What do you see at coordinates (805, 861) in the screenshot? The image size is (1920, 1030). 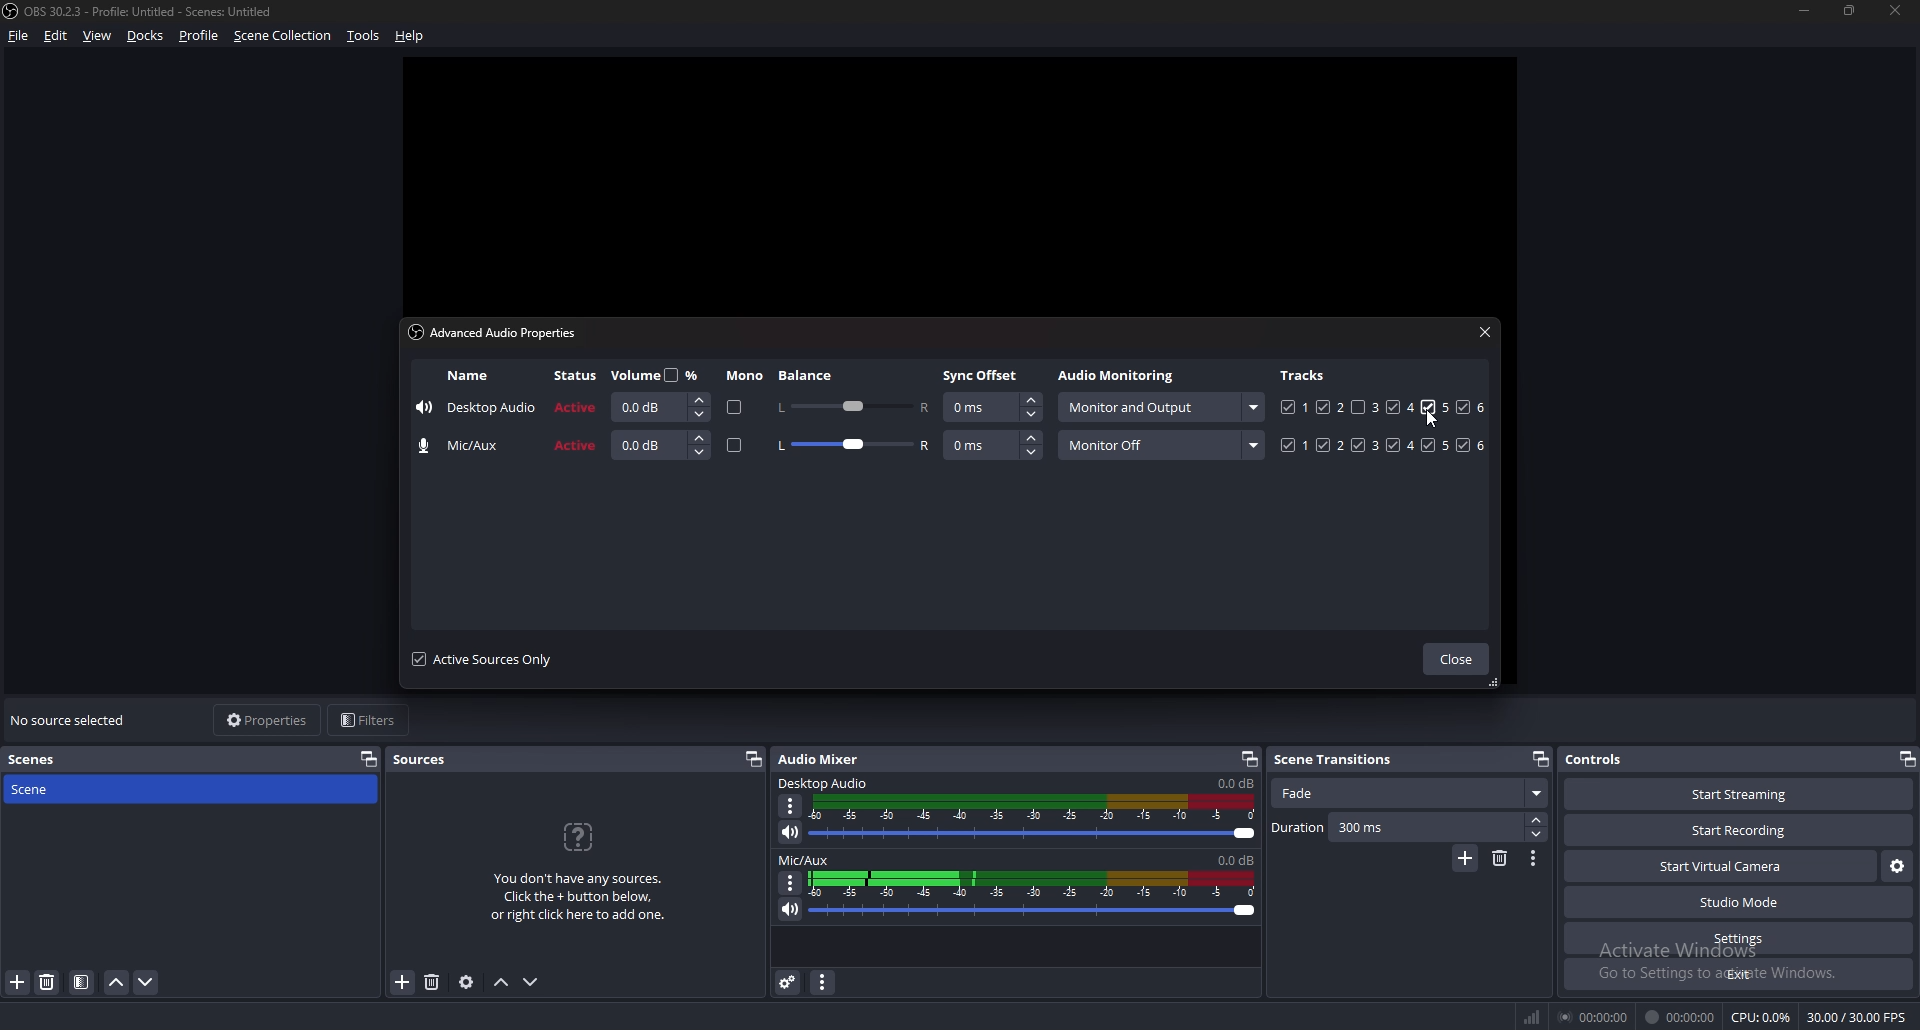 I see `mic/aux` at bounding box center [805, 861].